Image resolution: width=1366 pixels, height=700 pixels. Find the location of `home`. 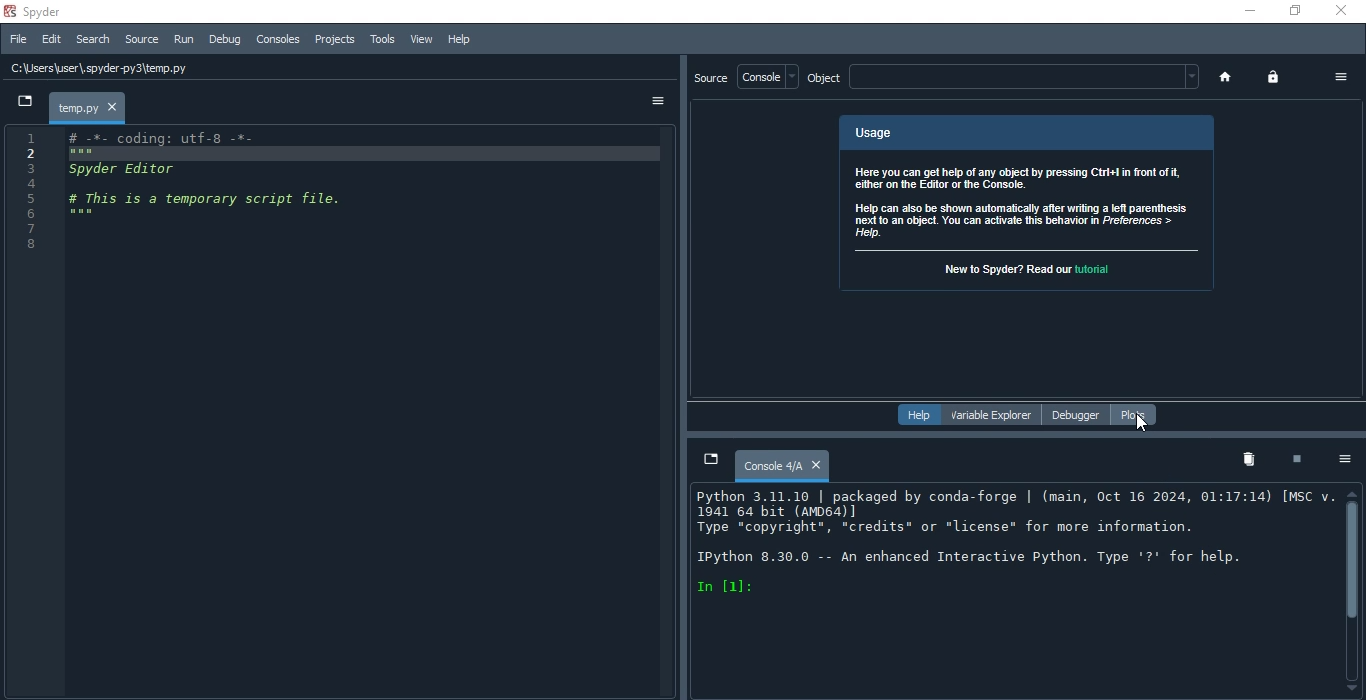

home is located at coordinates (1223, 77).